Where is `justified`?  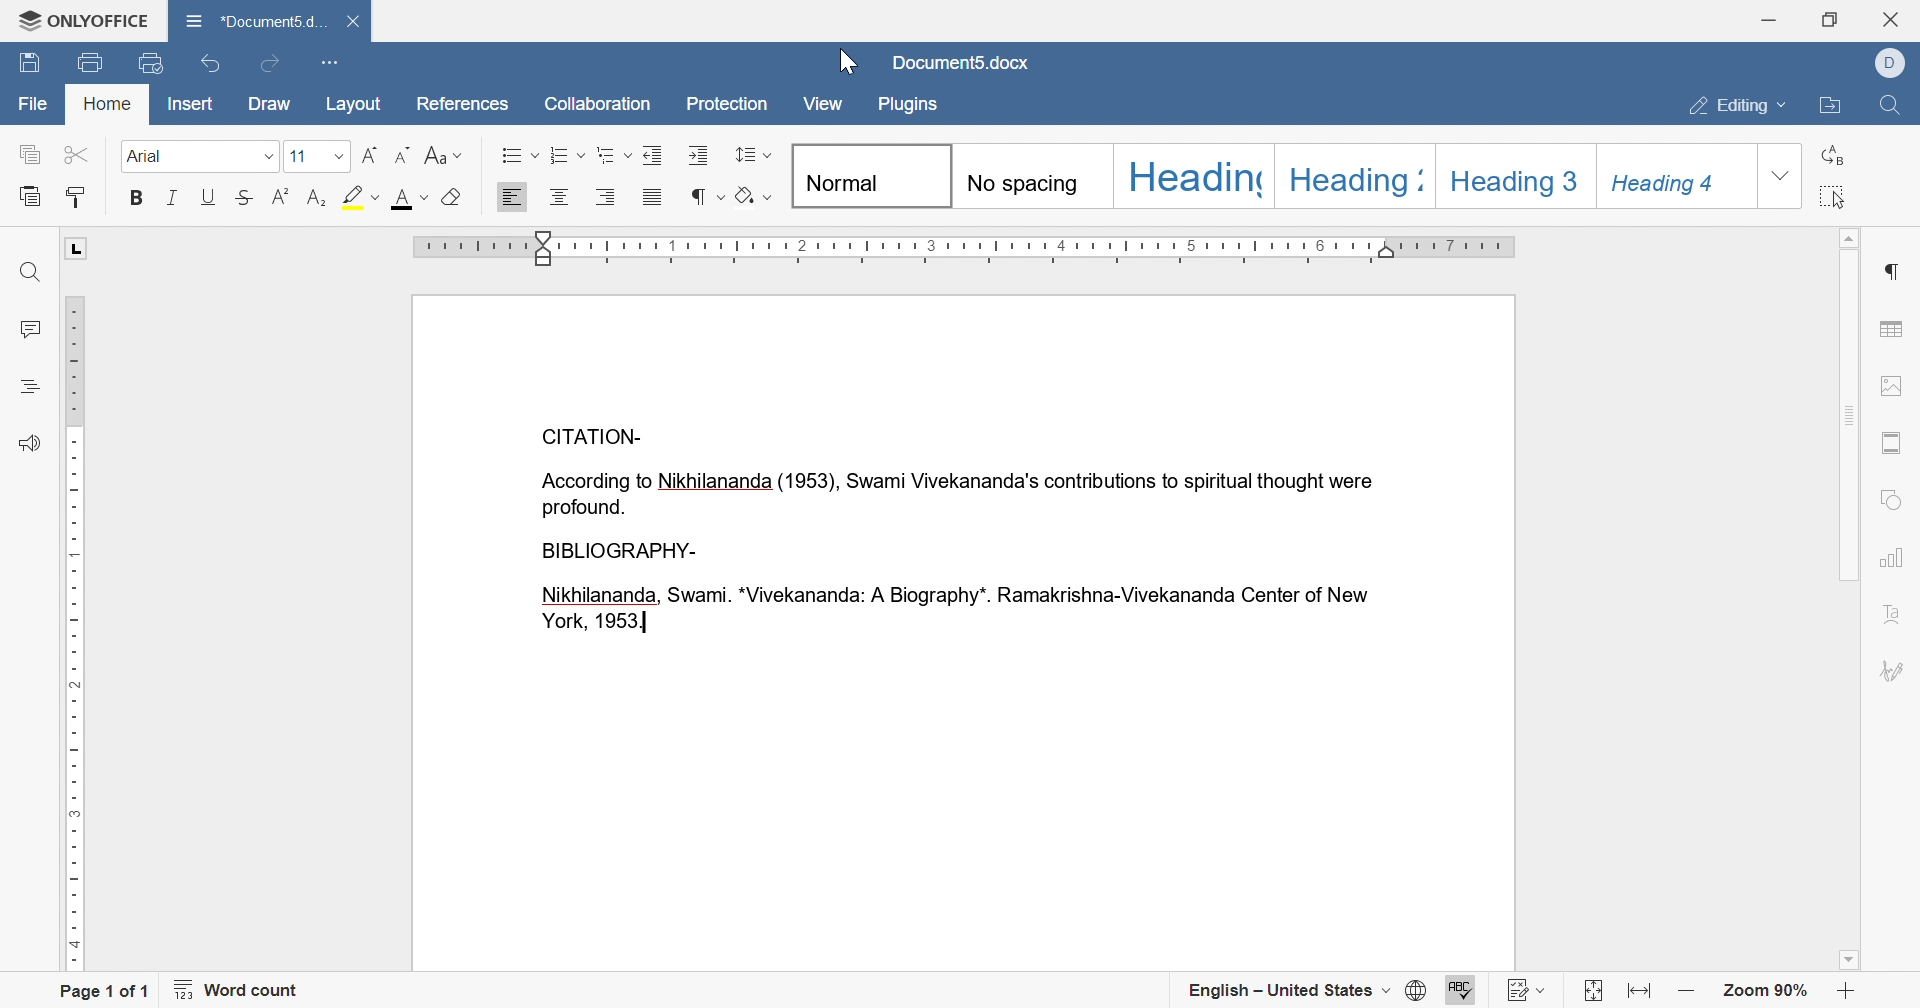 justified is located at coordinates (651, 195).